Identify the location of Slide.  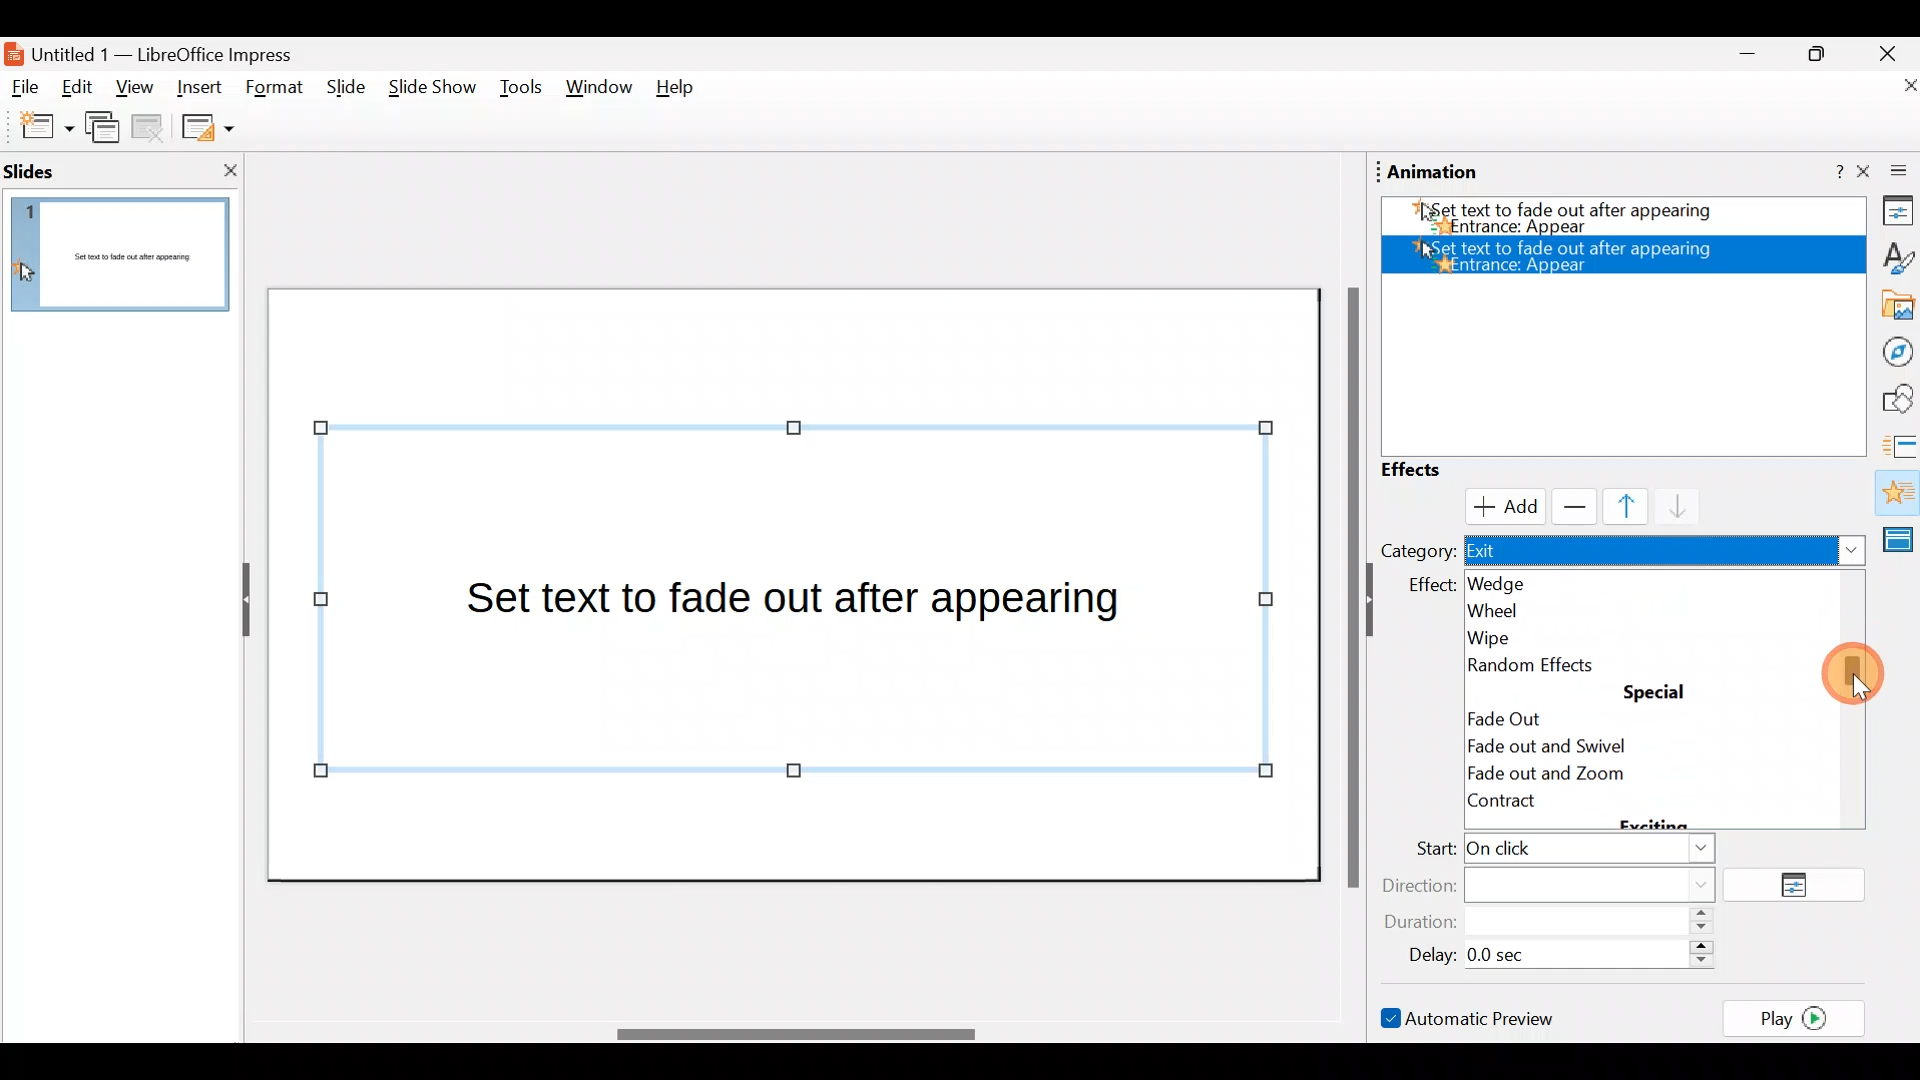
(342, 88).